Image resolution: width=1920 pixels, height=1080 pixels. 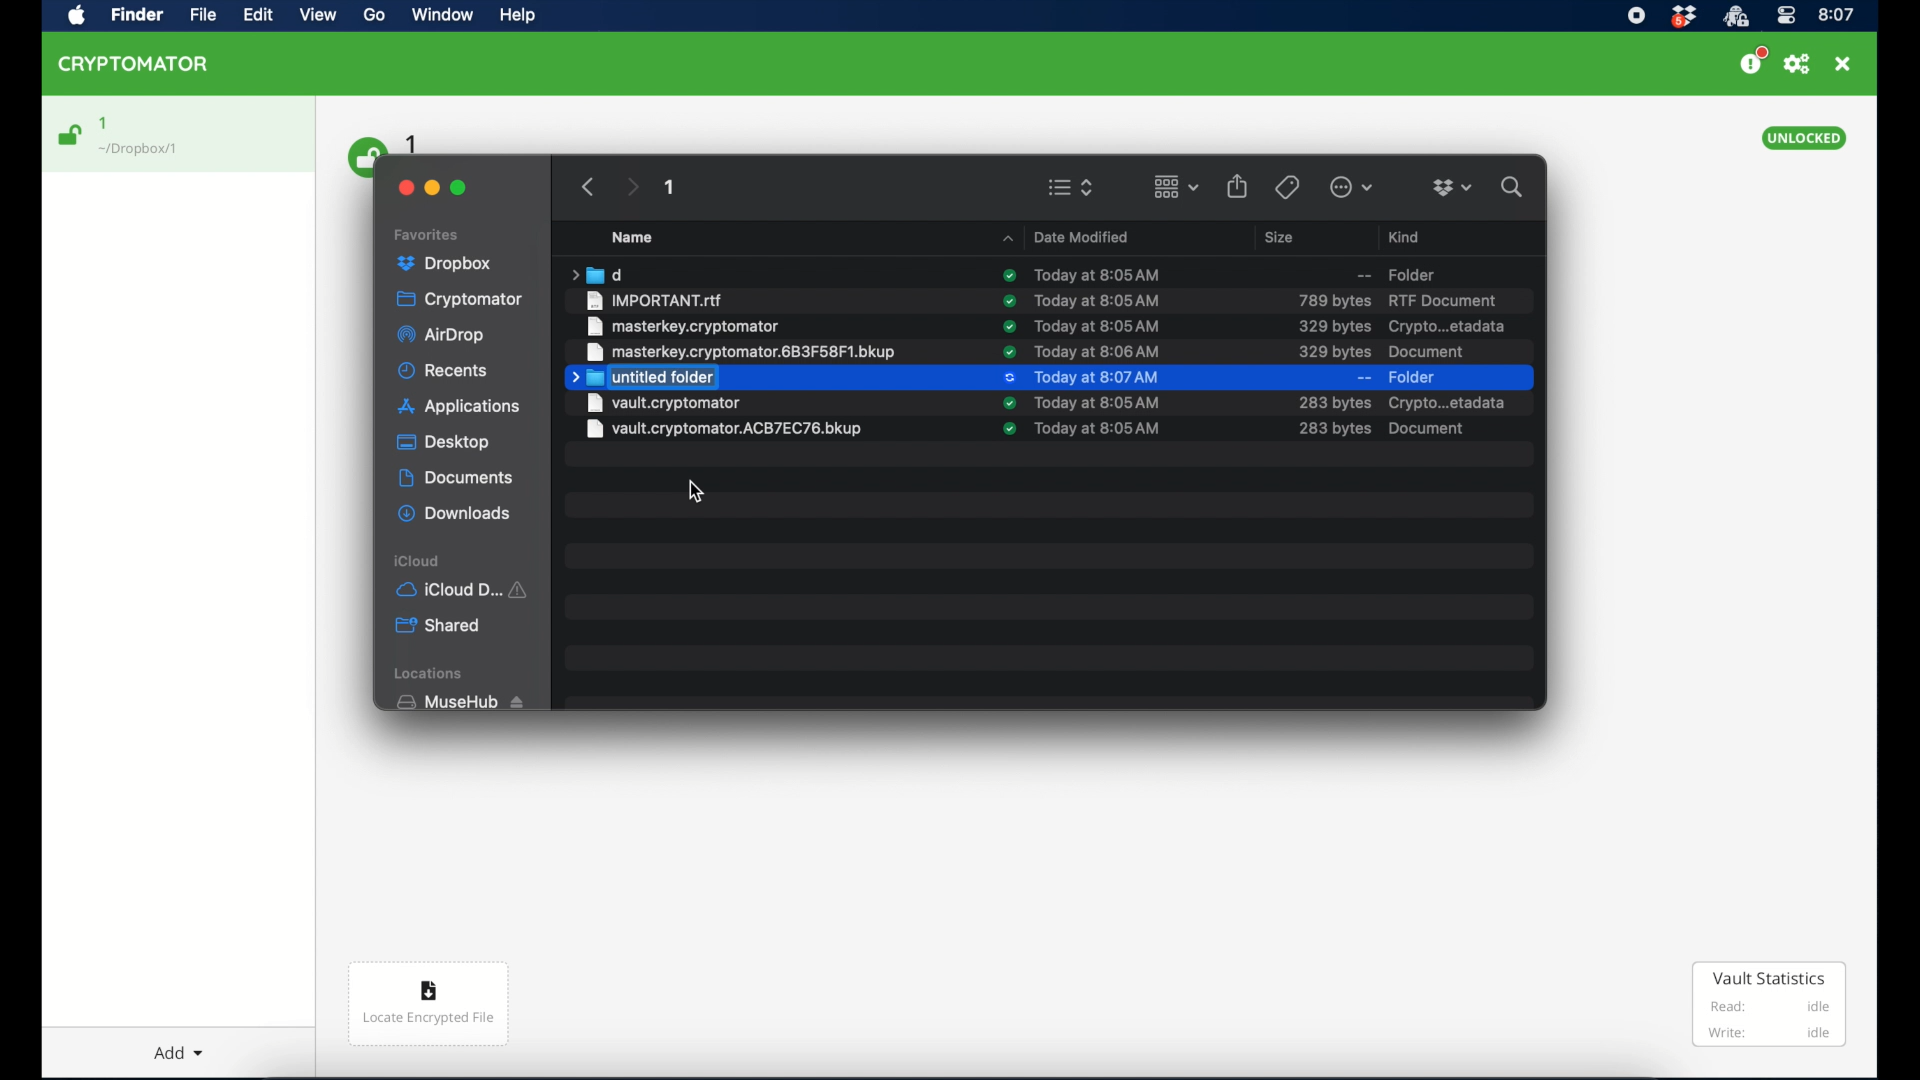 I want to click on sync, so click(x=1009, y=300).